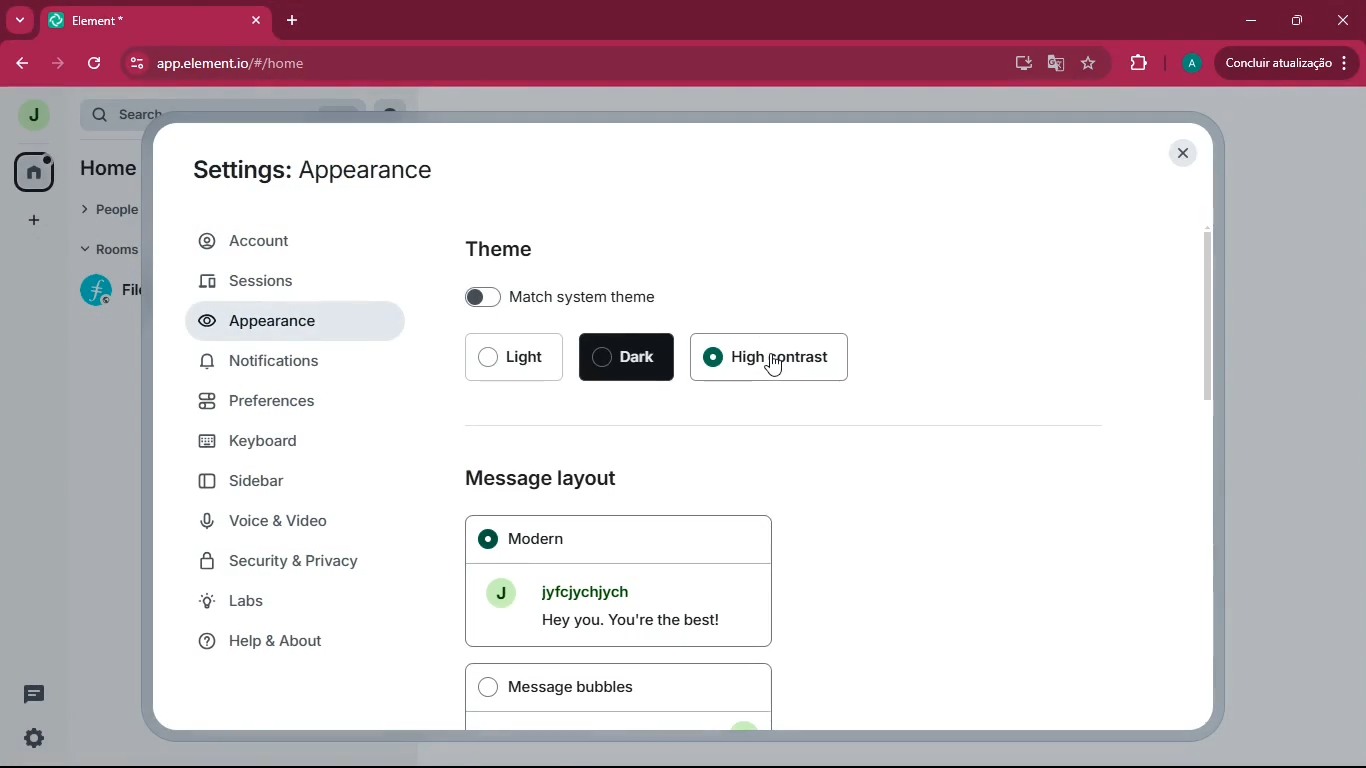 This screenshot has height=768, width=1366. What do you see at coordinates (55, 64) in the screenshot?
I see `forward` at bounding box center [55, 64].